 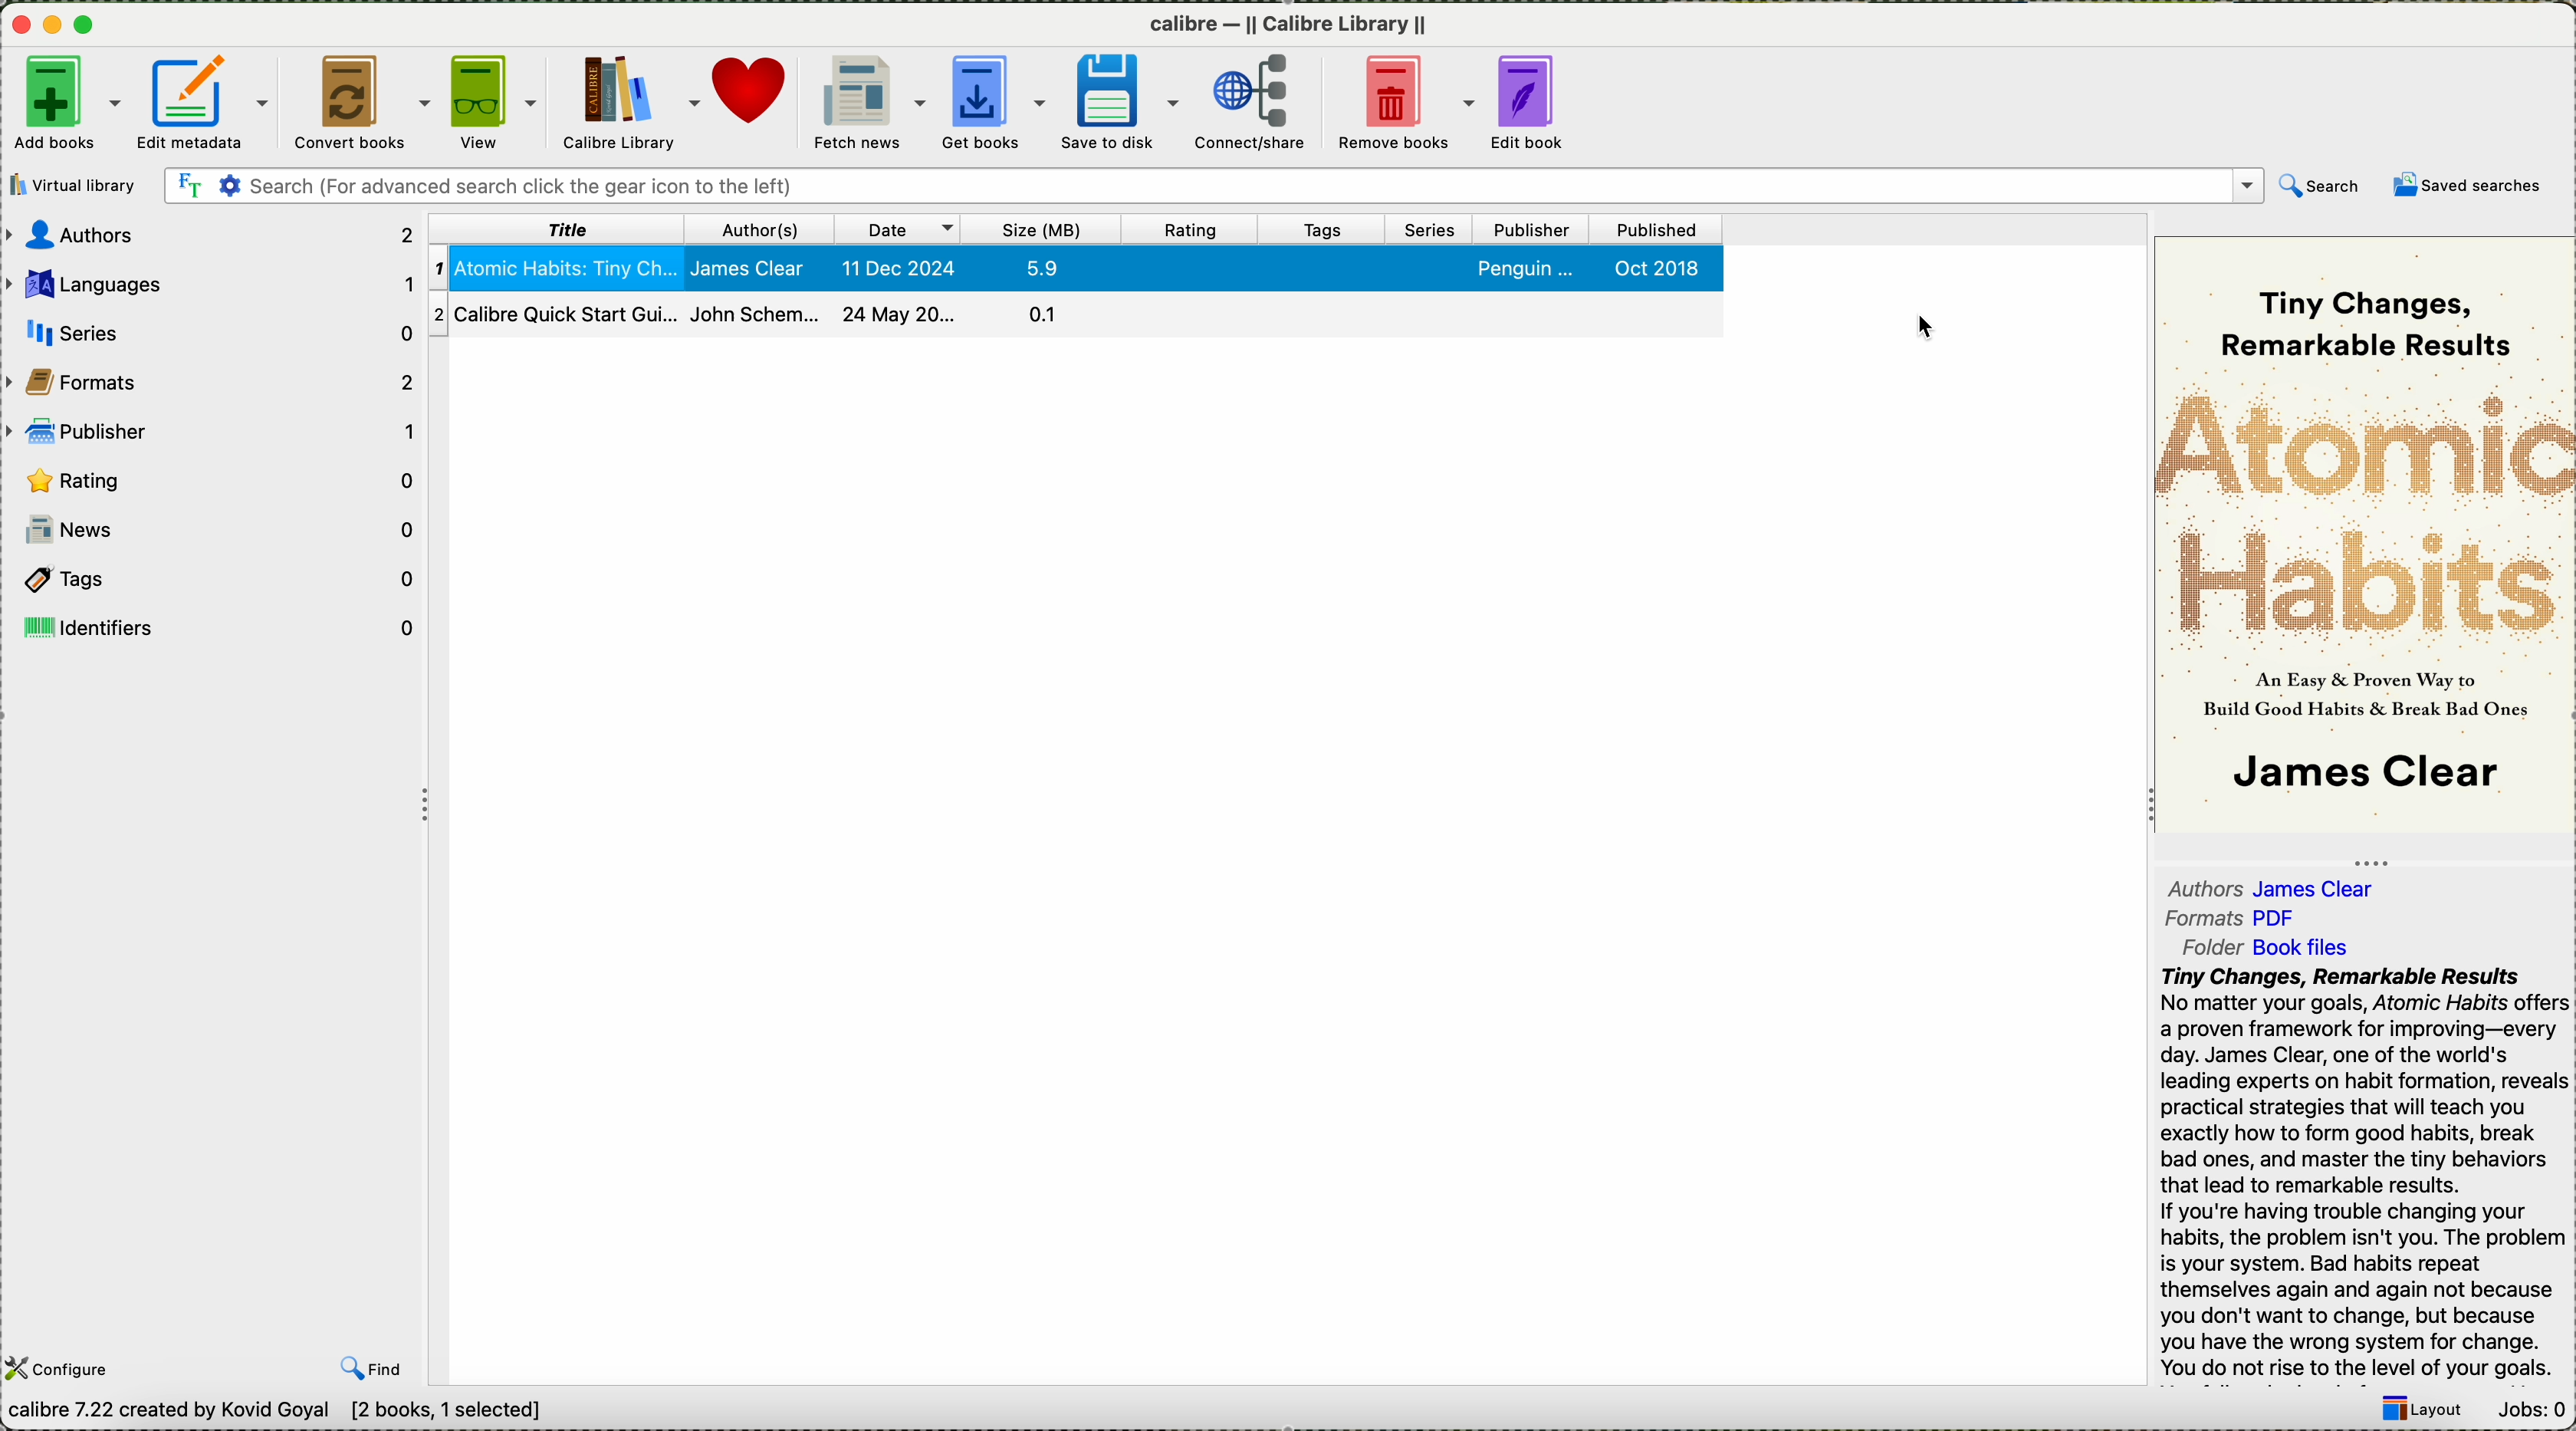 What do you see at coordinates (2424, 1409) in the screenshot?
I see `Layout` at bounding box center [2424, 1409].